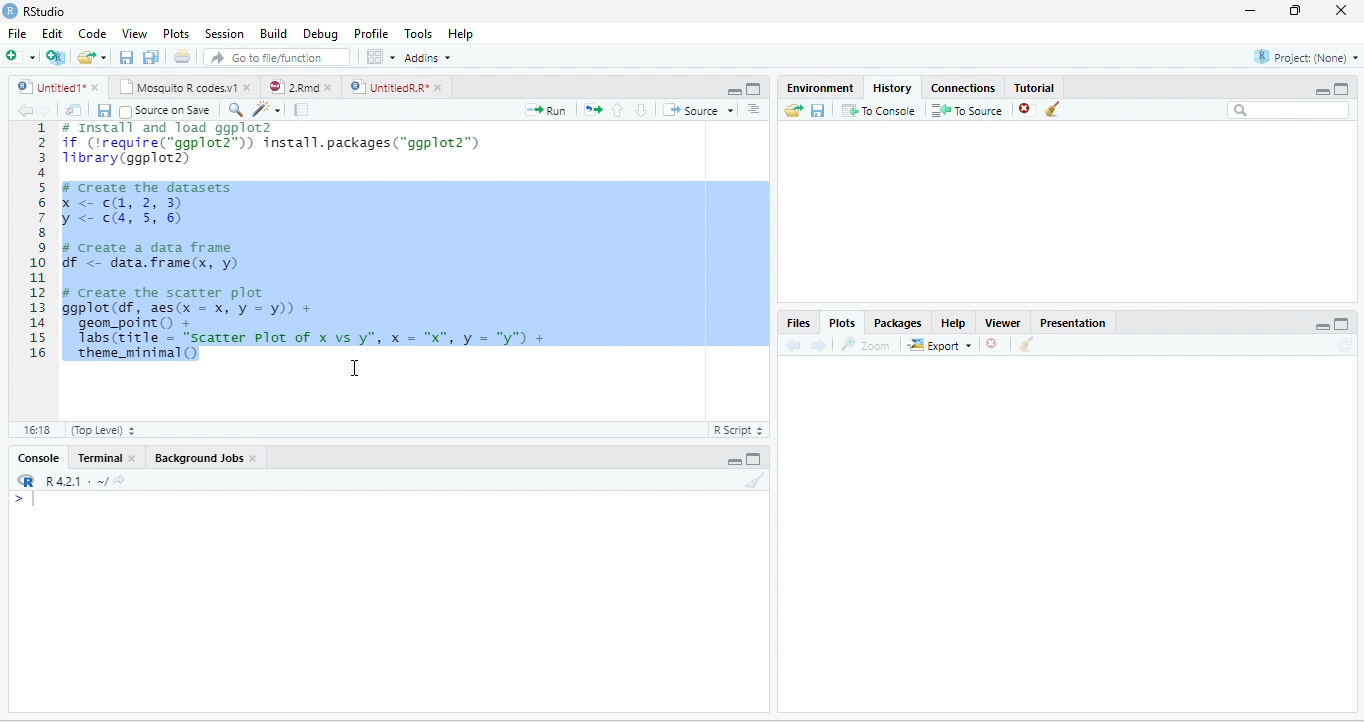 The width and height of the screenshot is (1364, 722). I want to click on close, so click(1340, 11).